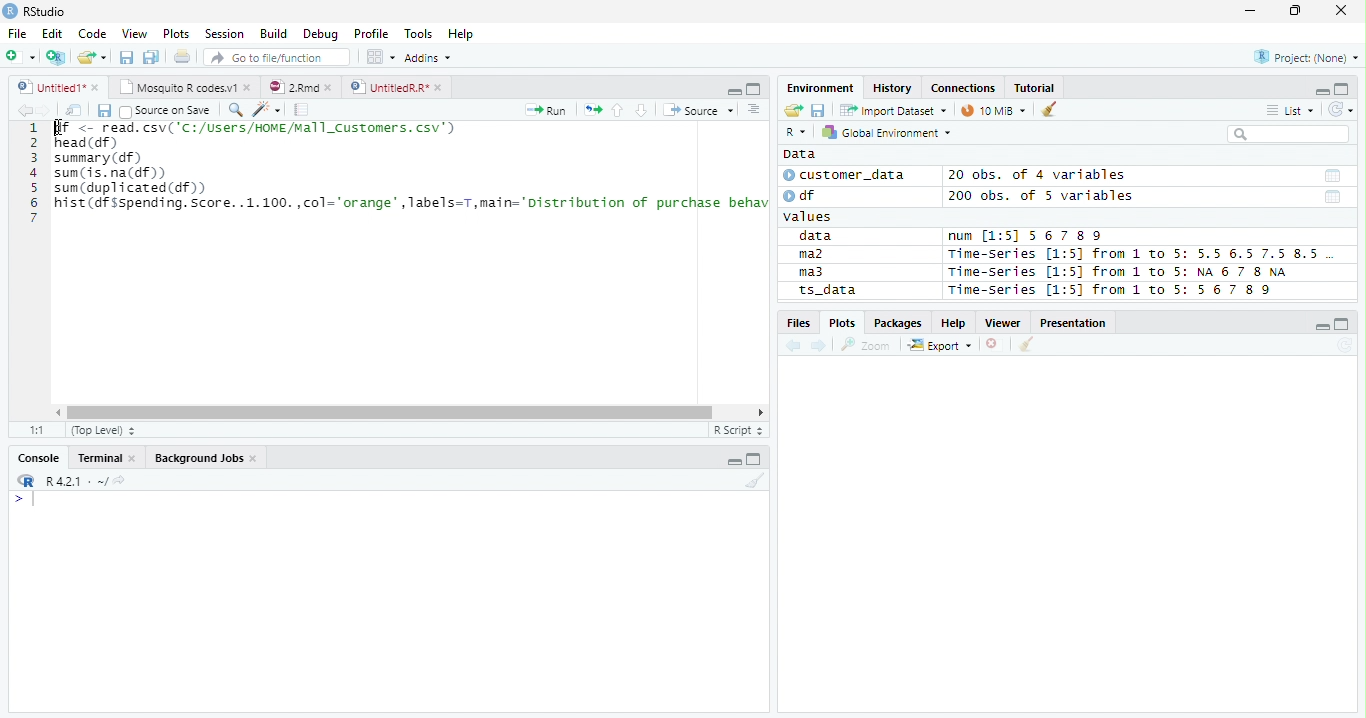 This screenshot has width=1366, height=718. What do you see at coordinates (795, 133) in the screenshot?
I see `R` at bounding box center [795, 133].